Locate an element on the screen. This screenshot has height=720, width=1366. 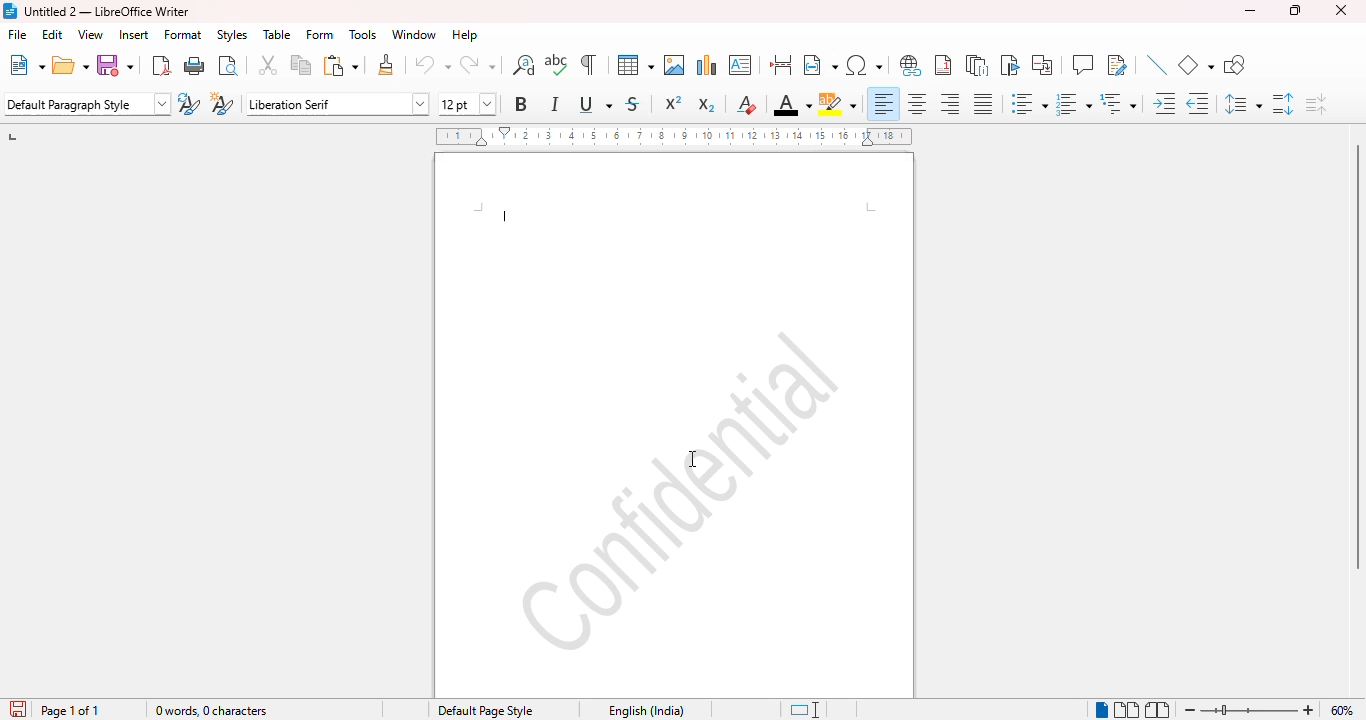
justified is located at coordinates (982, 104).